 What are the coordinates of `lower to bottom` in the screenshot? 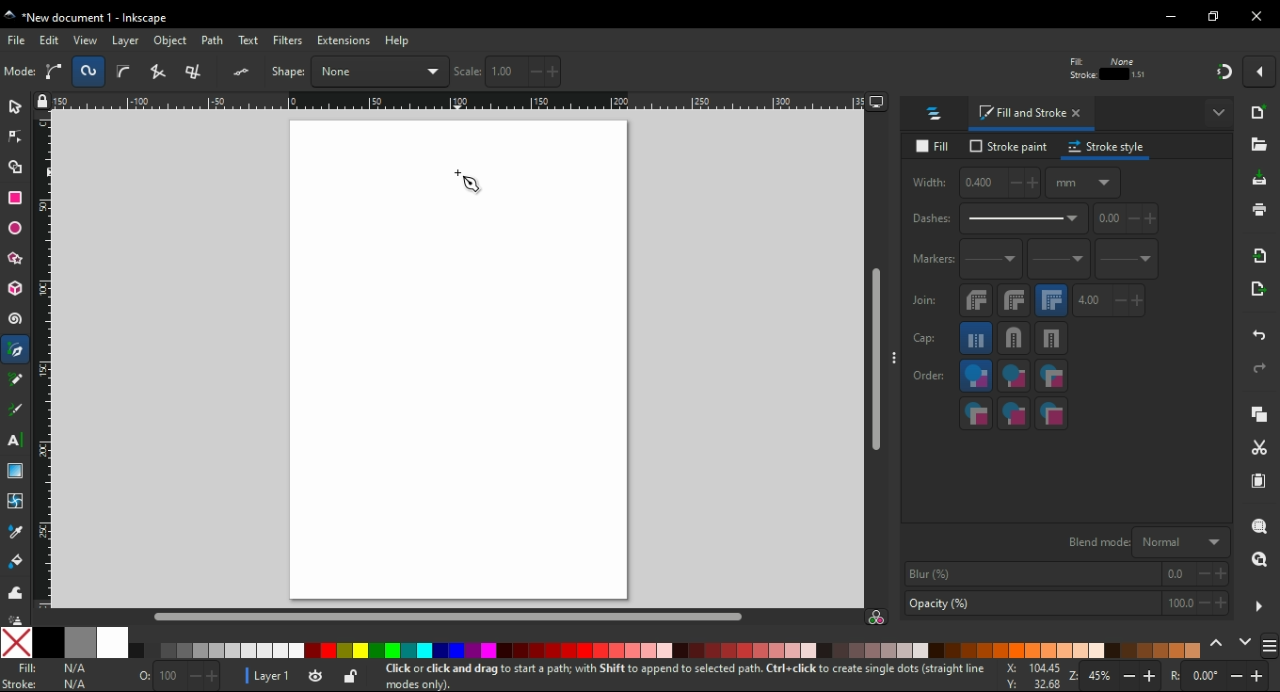 It's located at (430, 72).